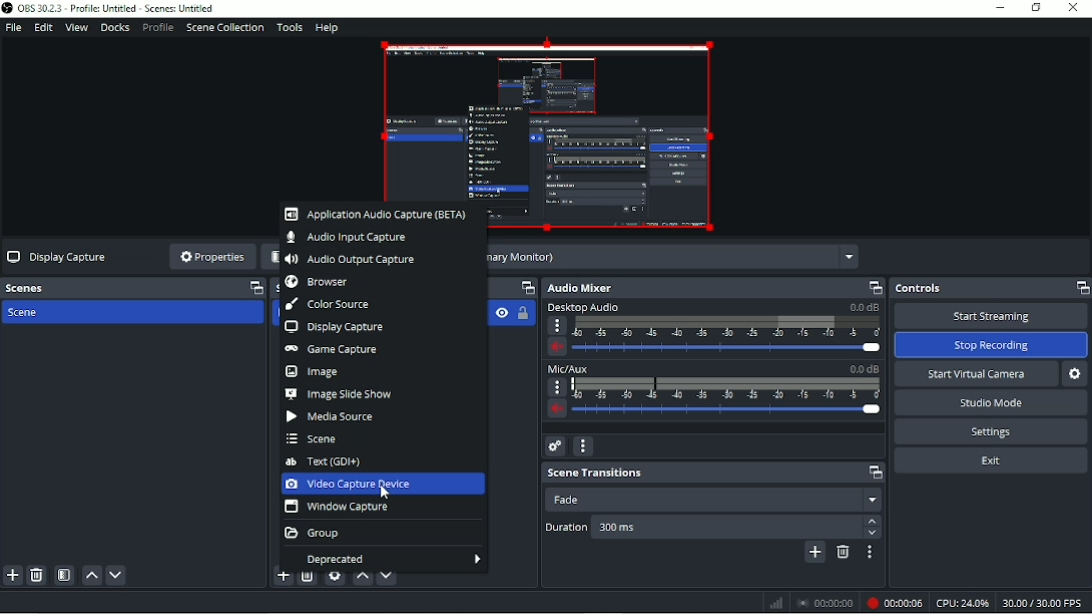 The width and height of the screenshot is (1092, 614). I want to click on Tools, so click(289, 27).